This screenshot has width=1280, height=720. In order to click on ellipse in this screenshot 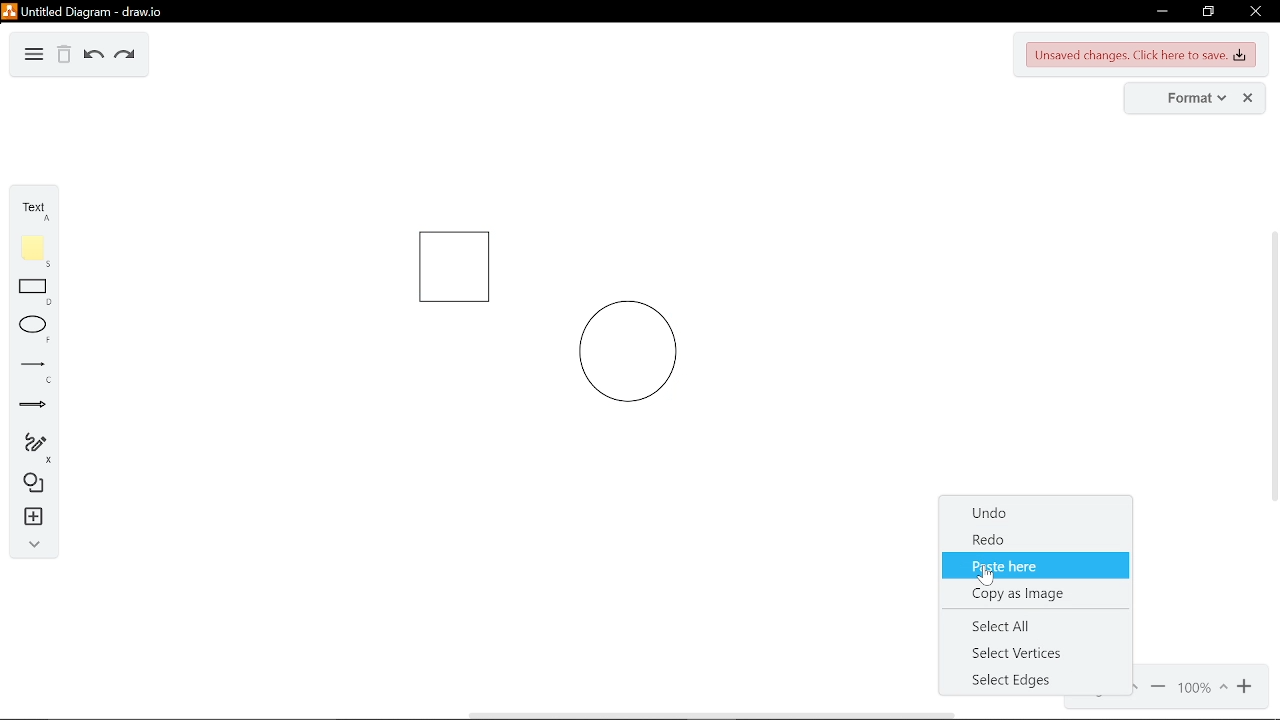, I will do `click(31, 330)`.